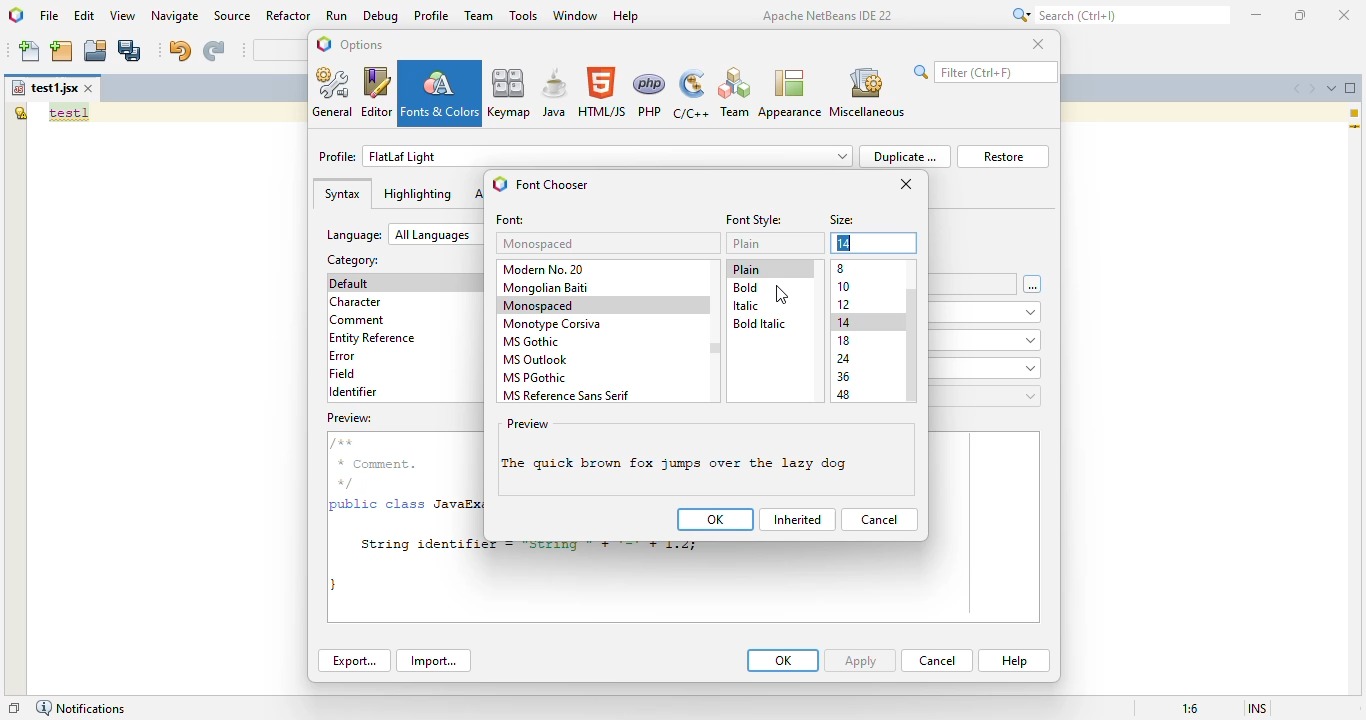 The image size is (1366, 720). I want to click on debug, so click(382, 16).